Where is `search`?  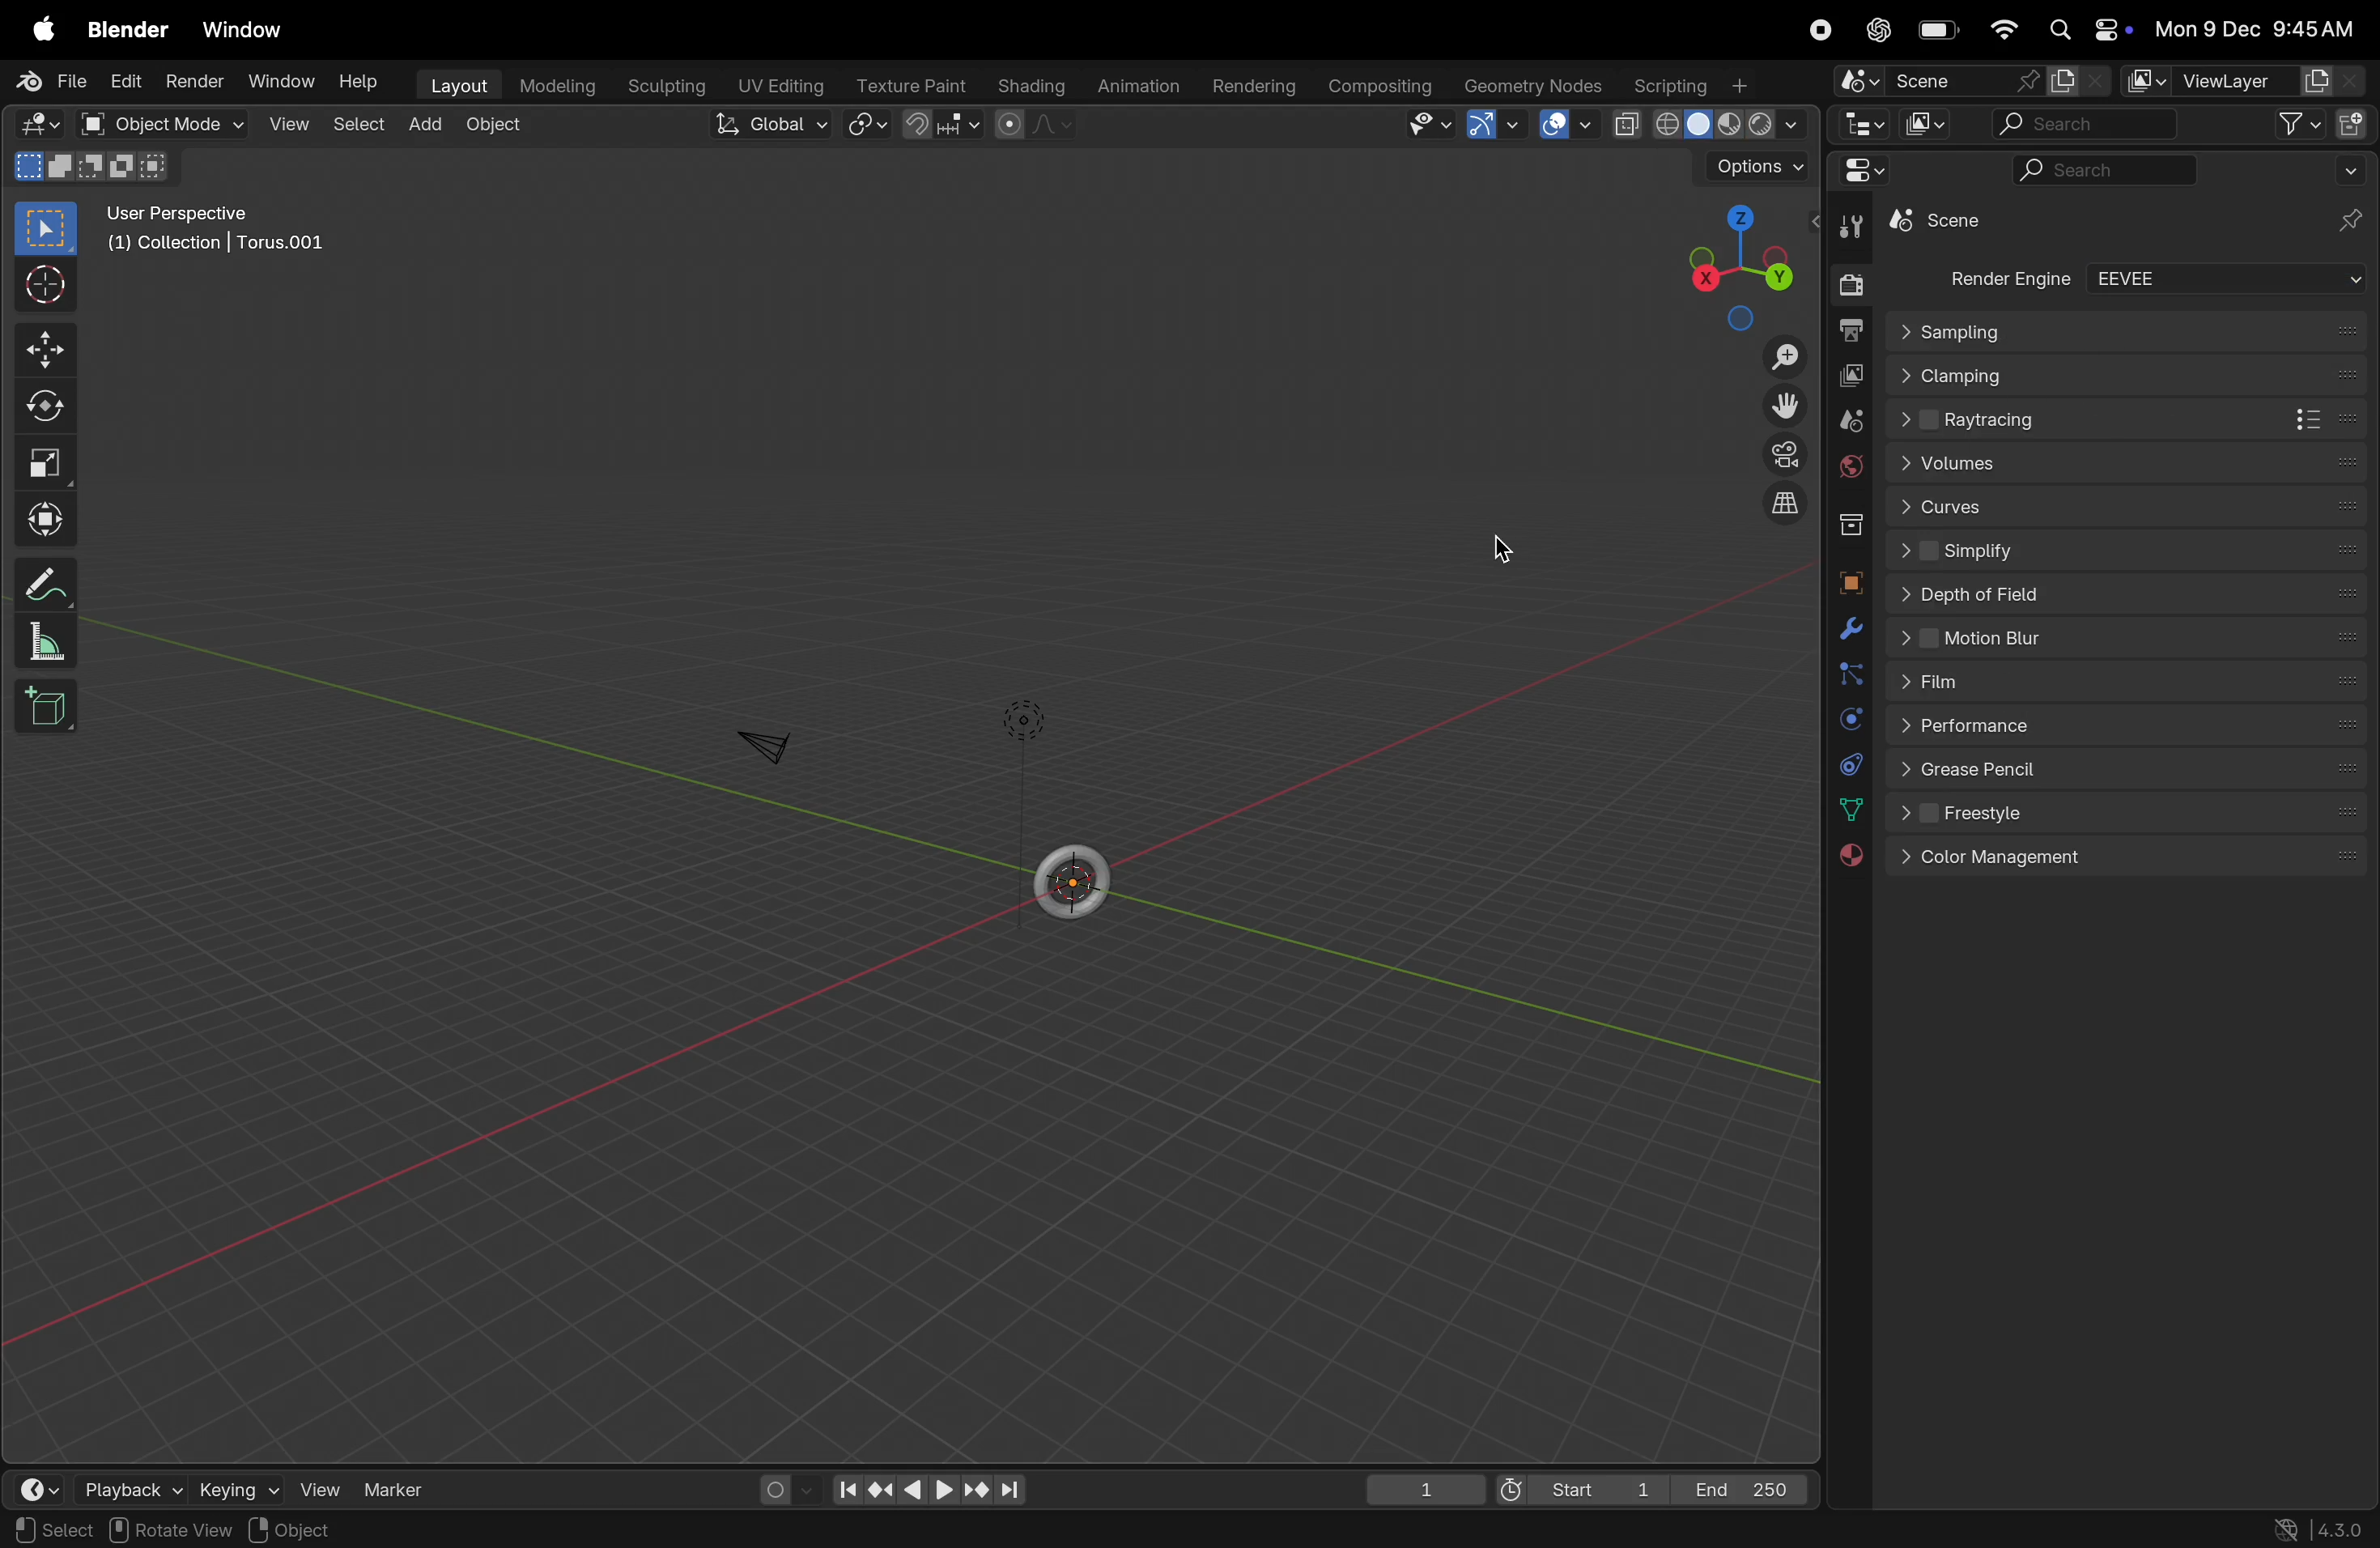 search is located at coordinates (2080, 125).